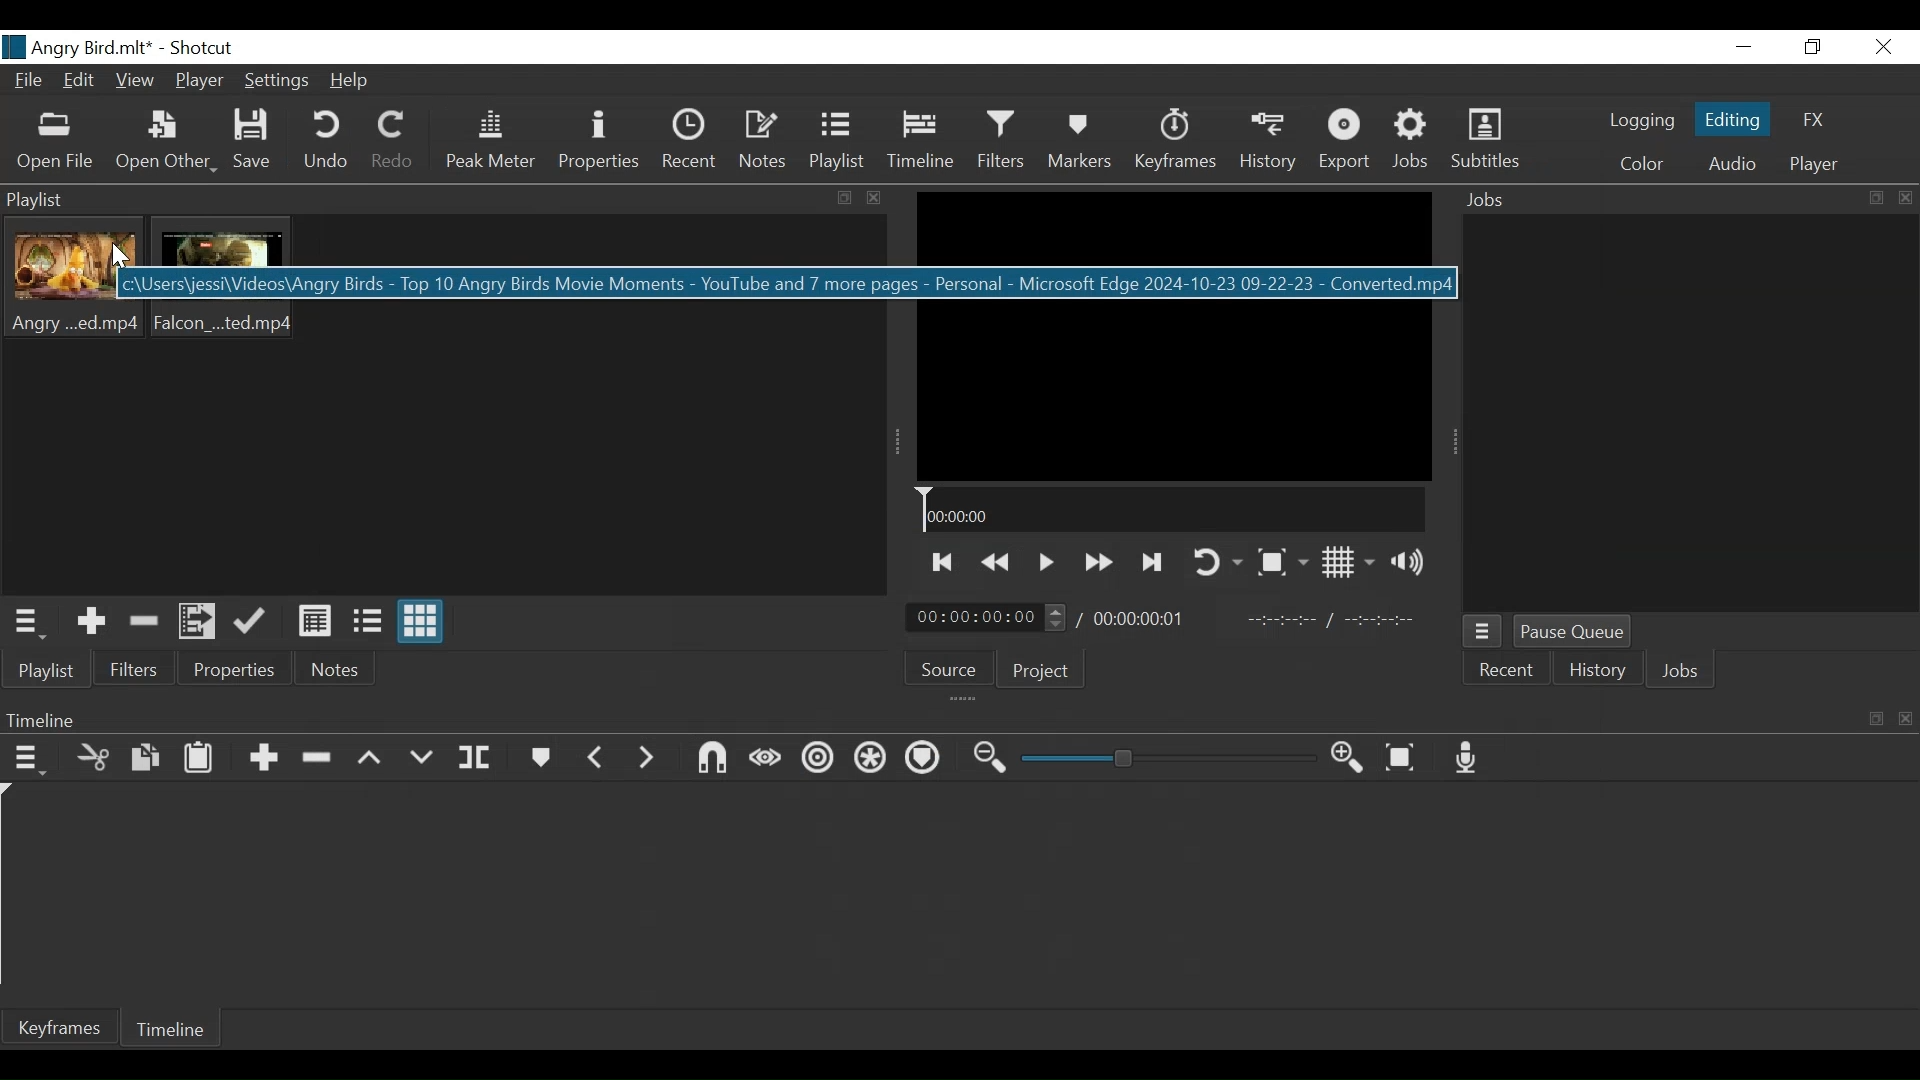  Describe the element at coordinates (1883, 46) in the screenshot. I see `Close` at that location.